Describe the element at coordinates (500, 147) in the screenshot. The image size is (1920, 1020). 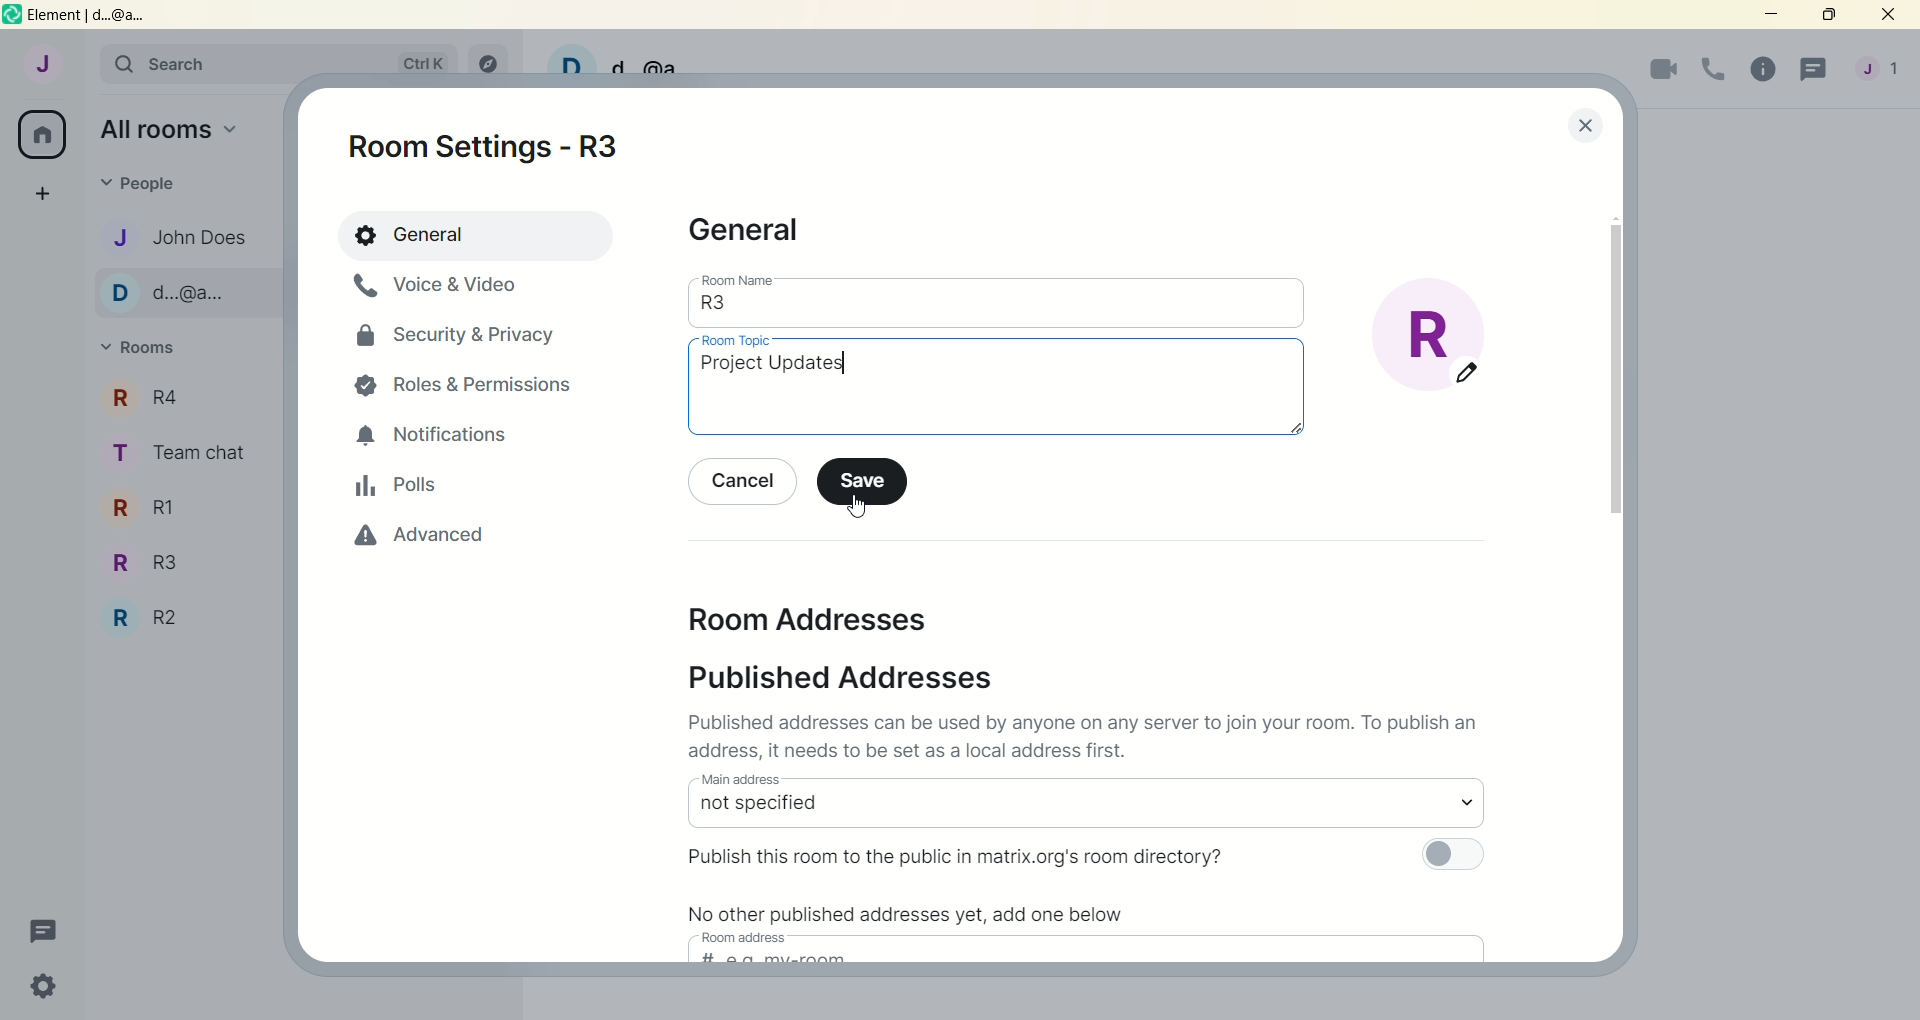
I see `room settings - R3` at that location.